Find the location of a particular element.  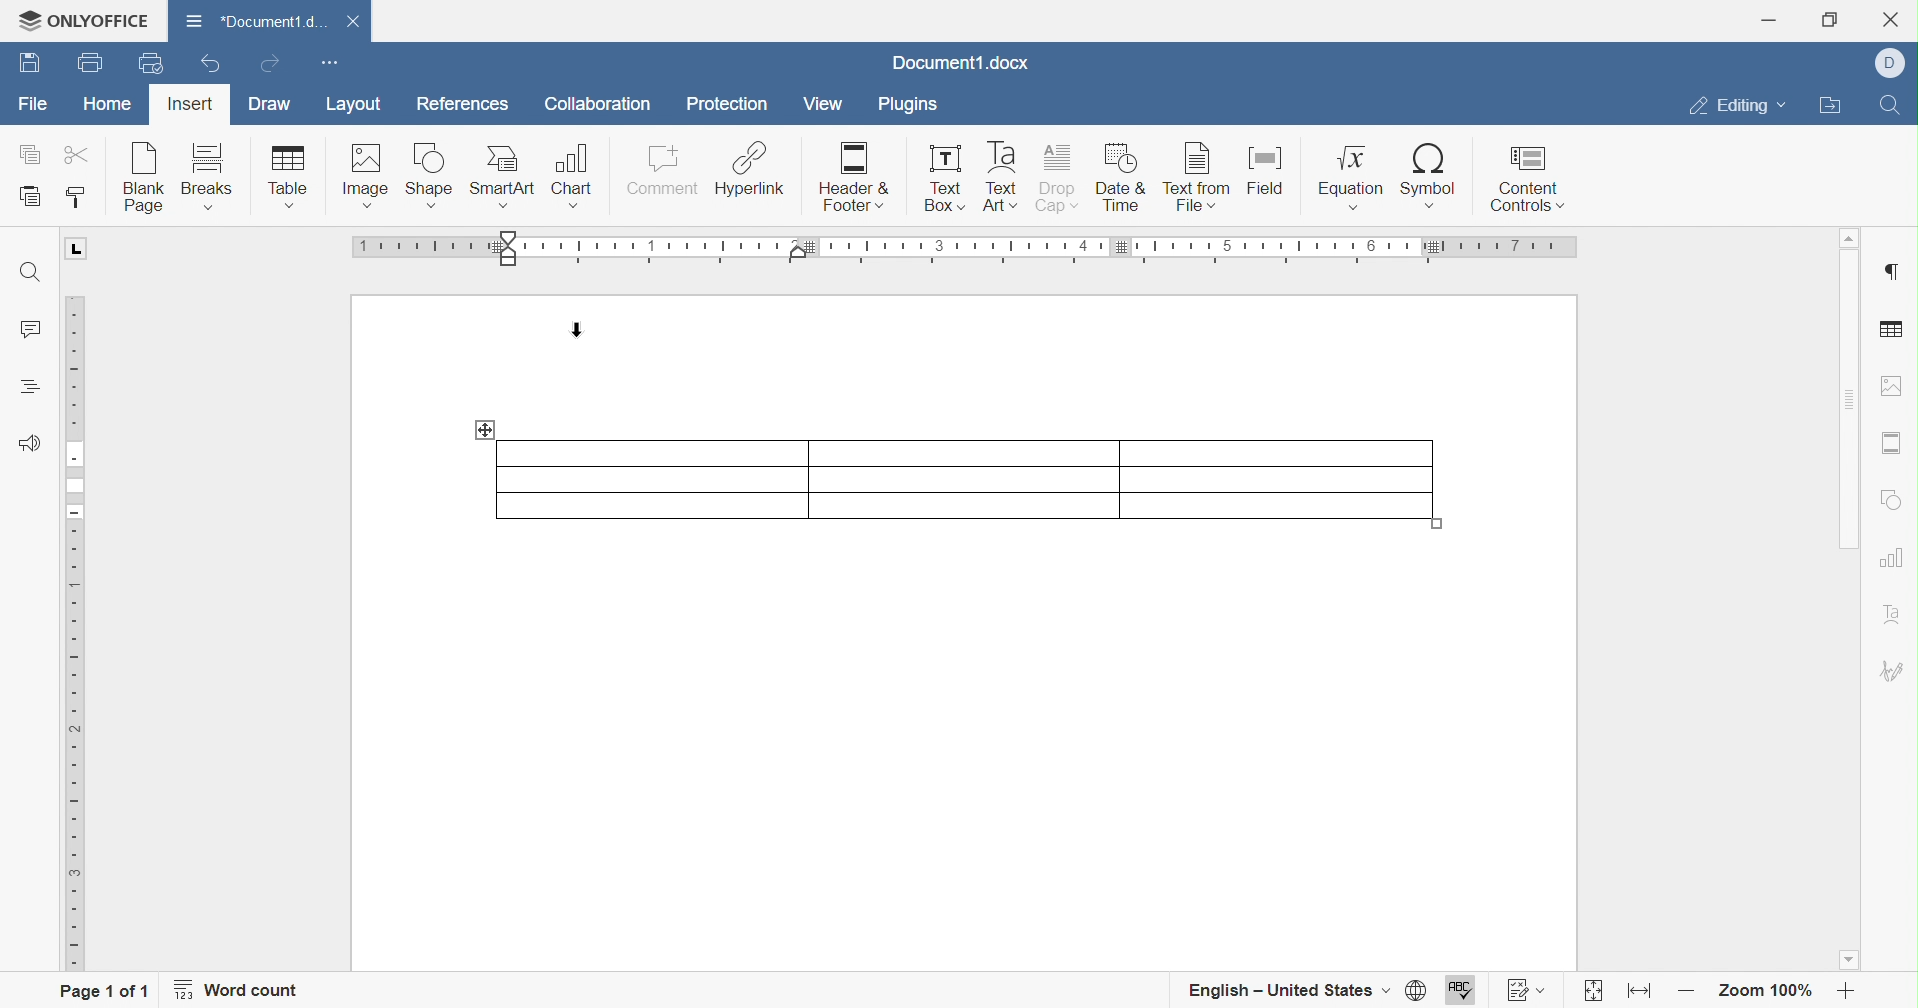

ONLYOFFICE is located at coordinates (91, 21).